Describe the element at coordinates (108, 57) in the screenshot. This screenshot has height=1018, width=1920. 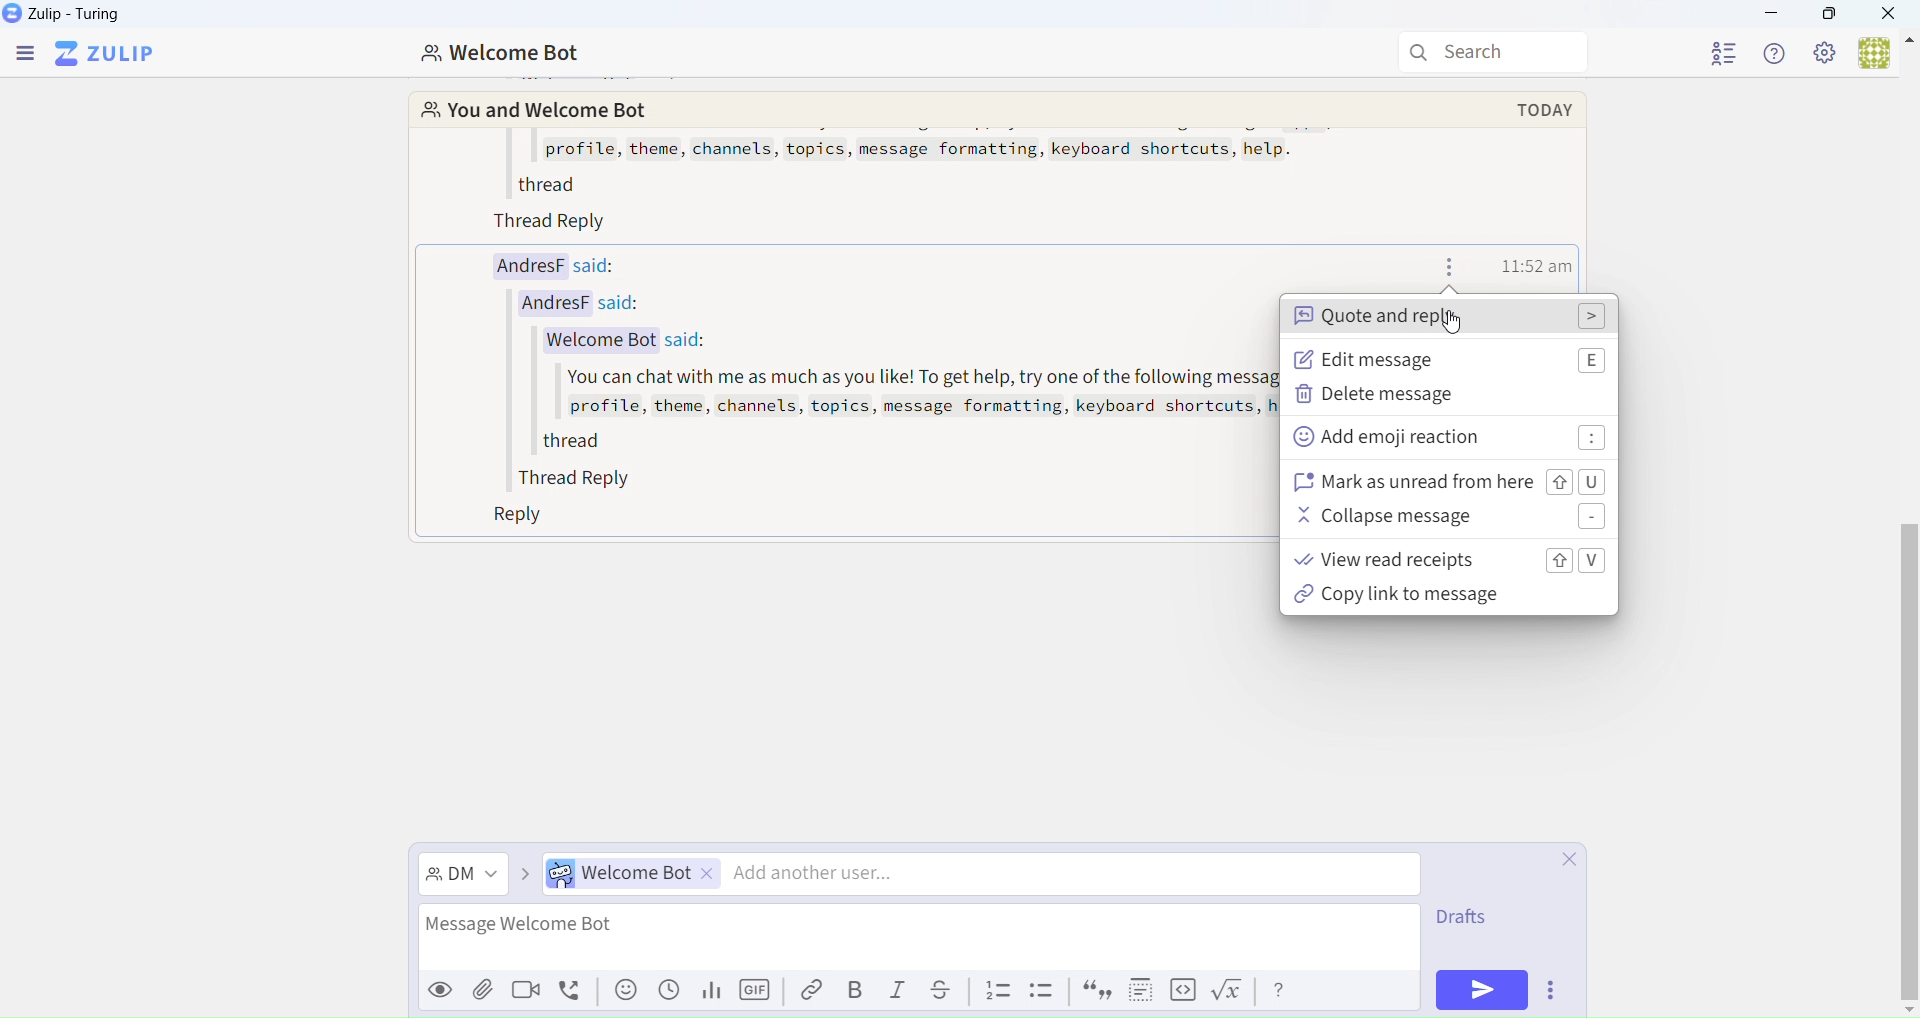
I see `Zulip` at that location.